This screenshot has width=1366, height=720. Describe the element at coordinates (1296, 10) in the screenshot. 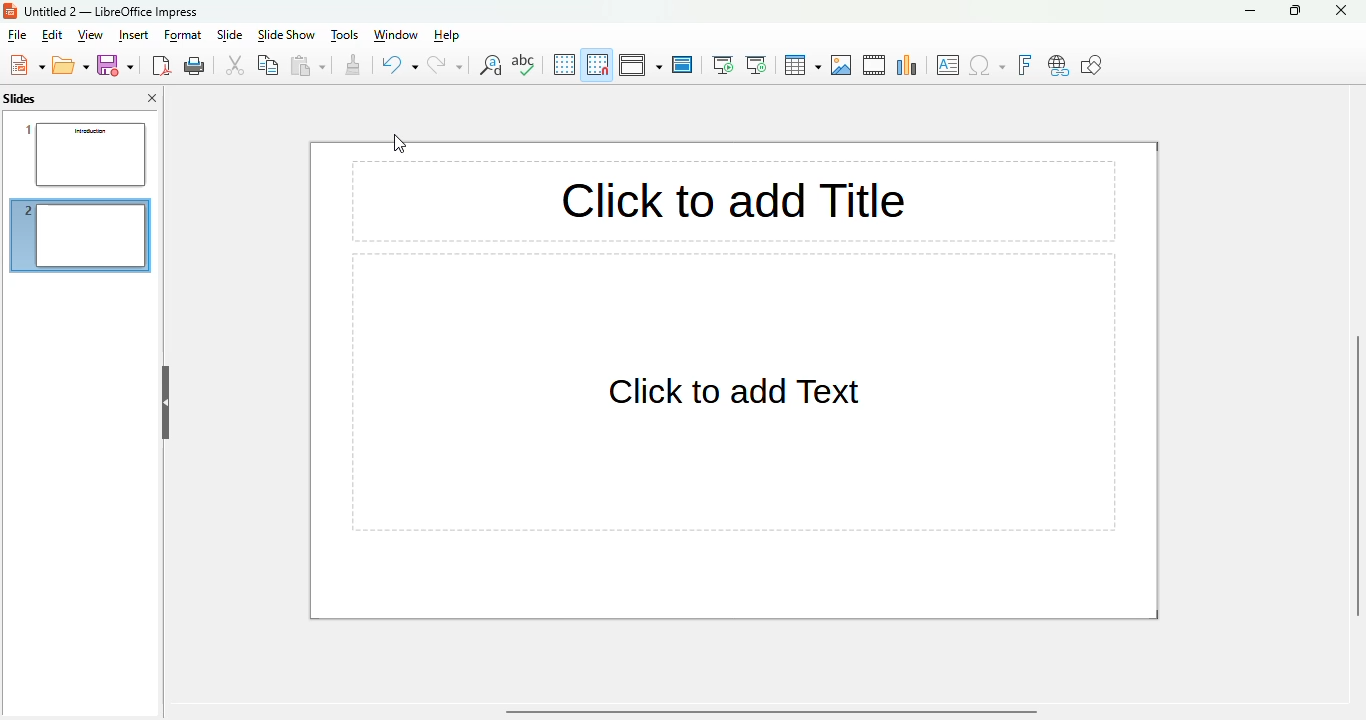

I see `maximize` at that location.